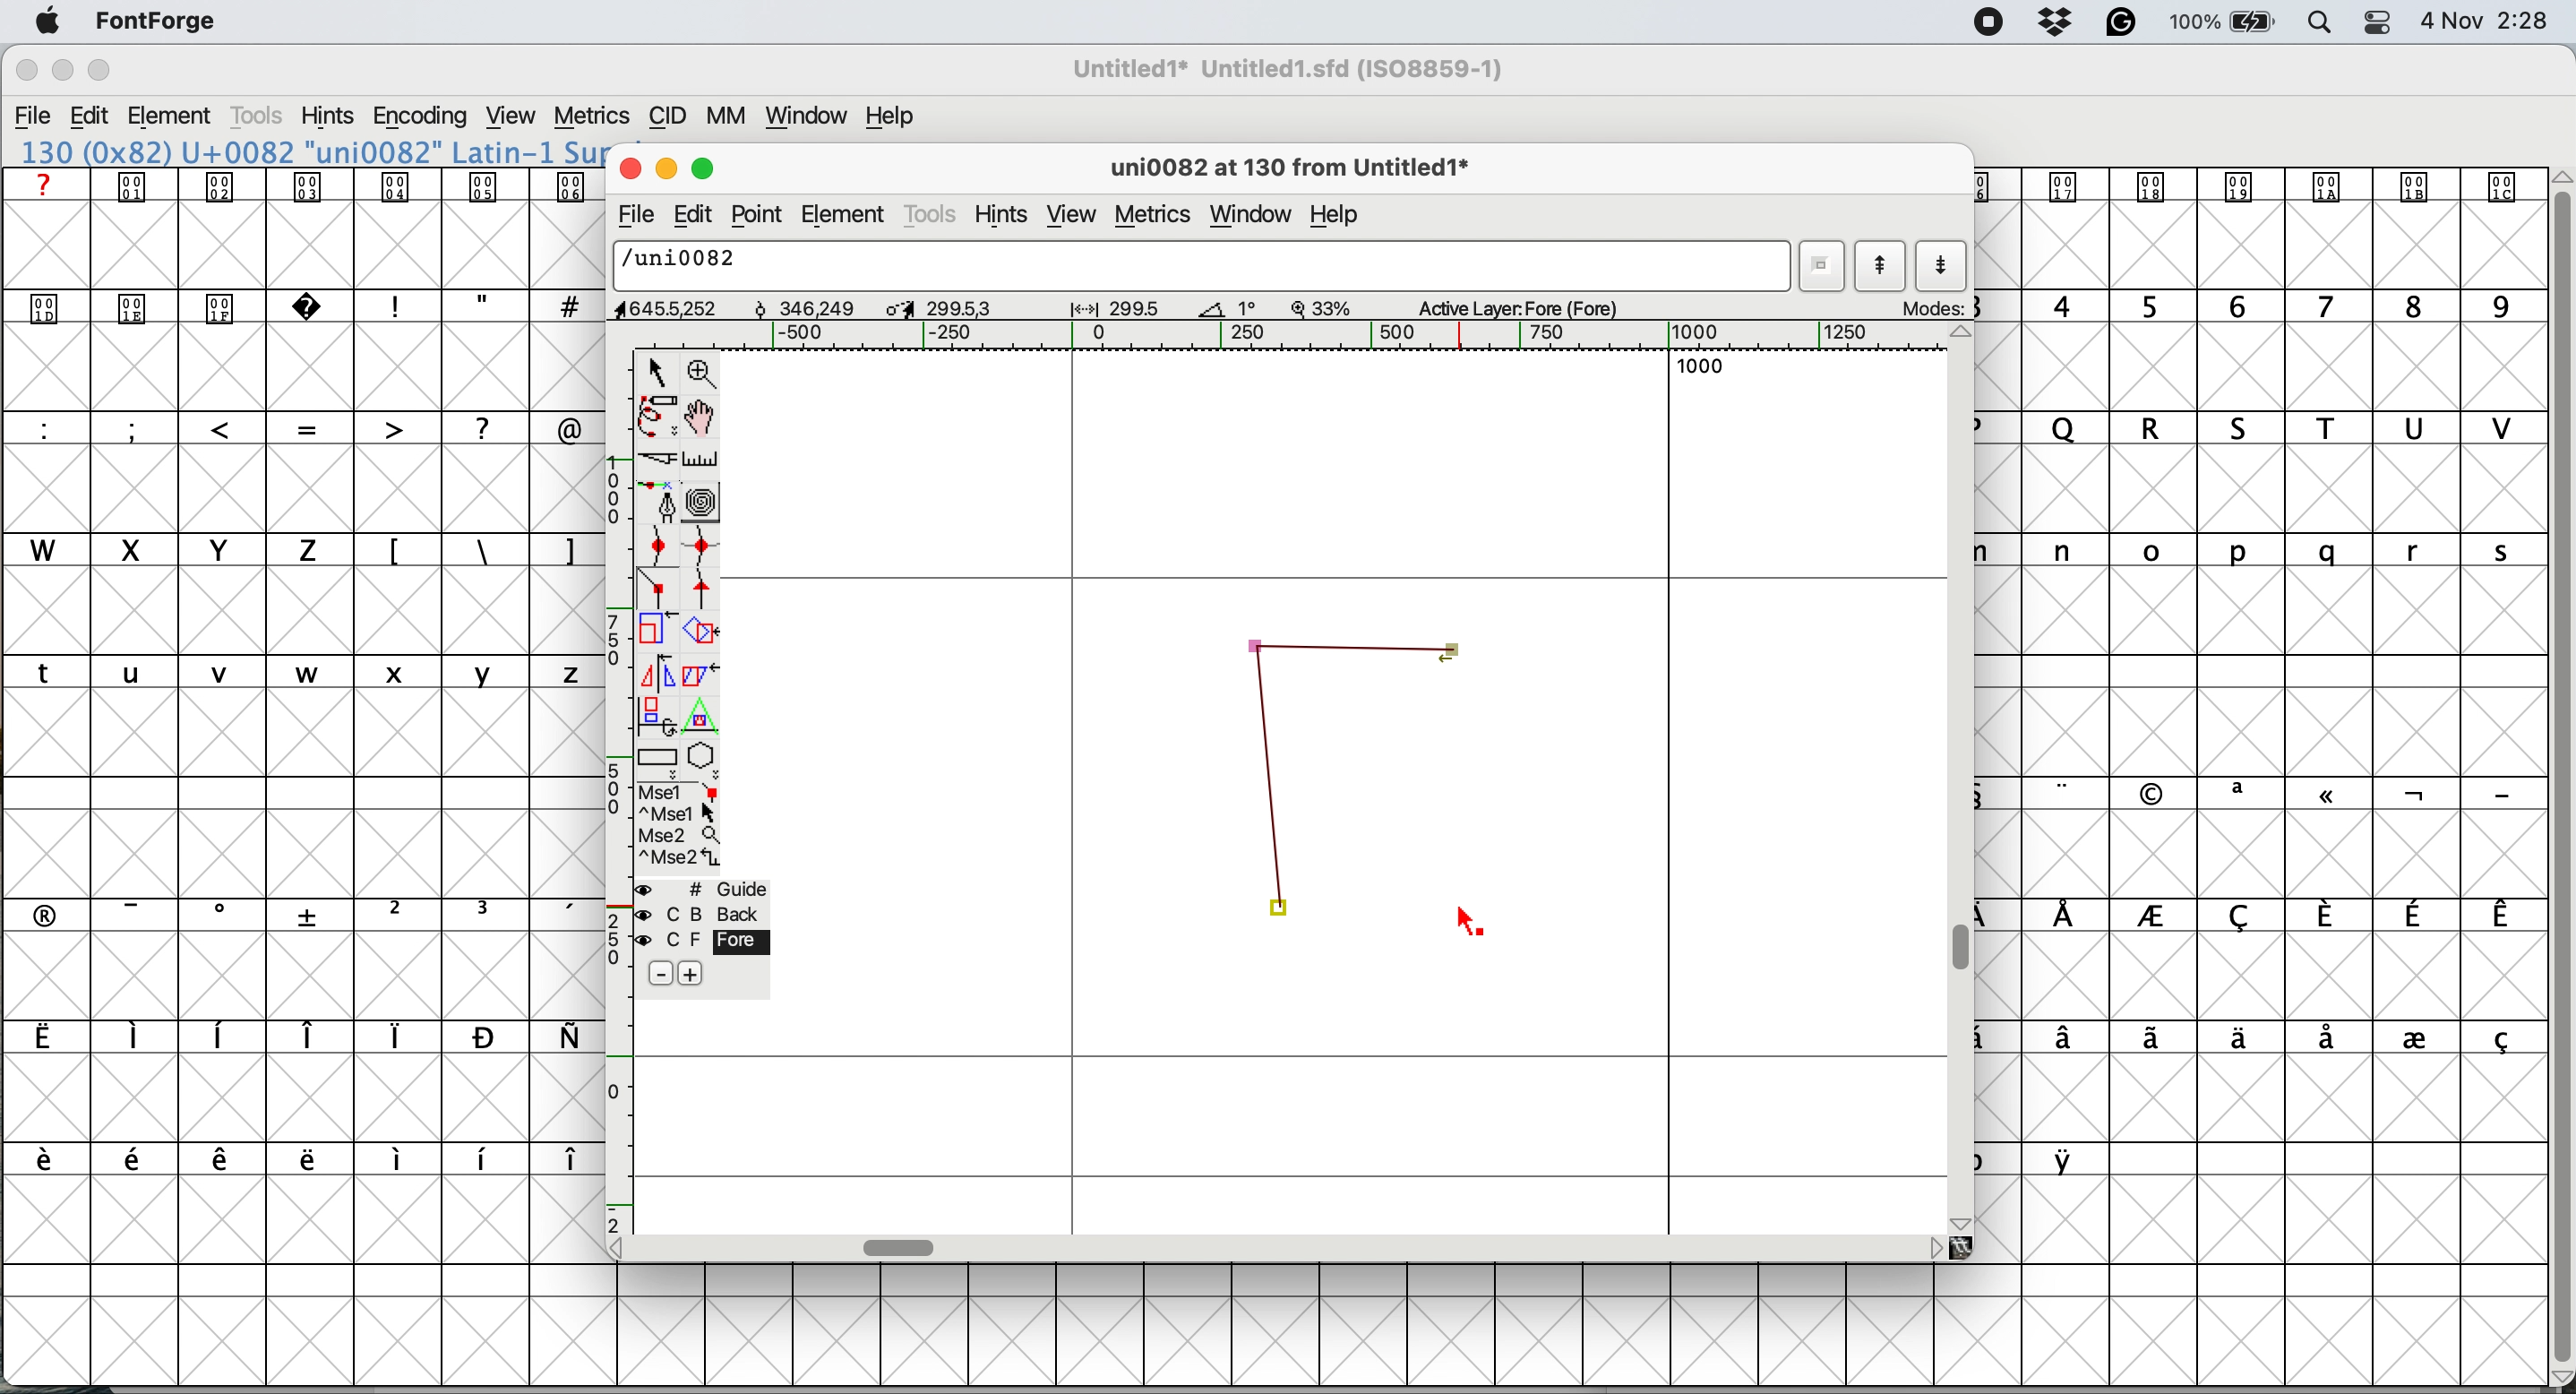 Image resolution: width=2576 pixels, height=1394 pixels. Describe the element at coordinates (2274, 428) in the screenshot. I see `uppercase letters` at that location.